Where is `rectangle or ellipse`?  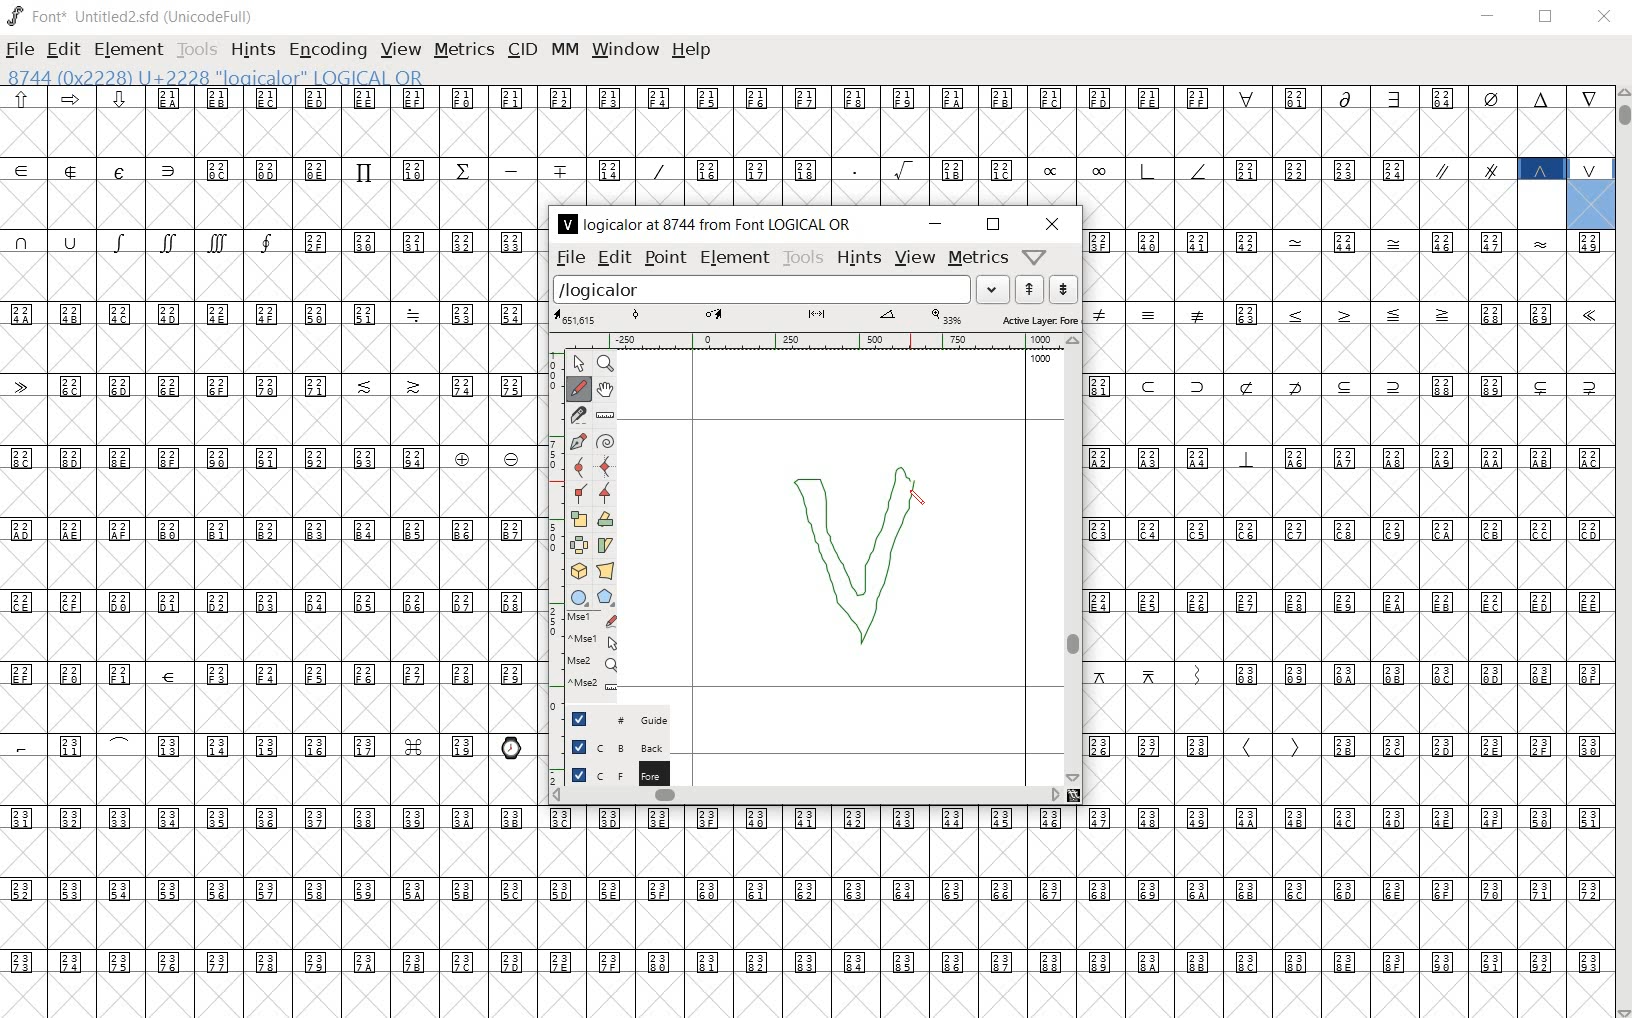 rectangle or ellipse is located at coordinates (582, 598).